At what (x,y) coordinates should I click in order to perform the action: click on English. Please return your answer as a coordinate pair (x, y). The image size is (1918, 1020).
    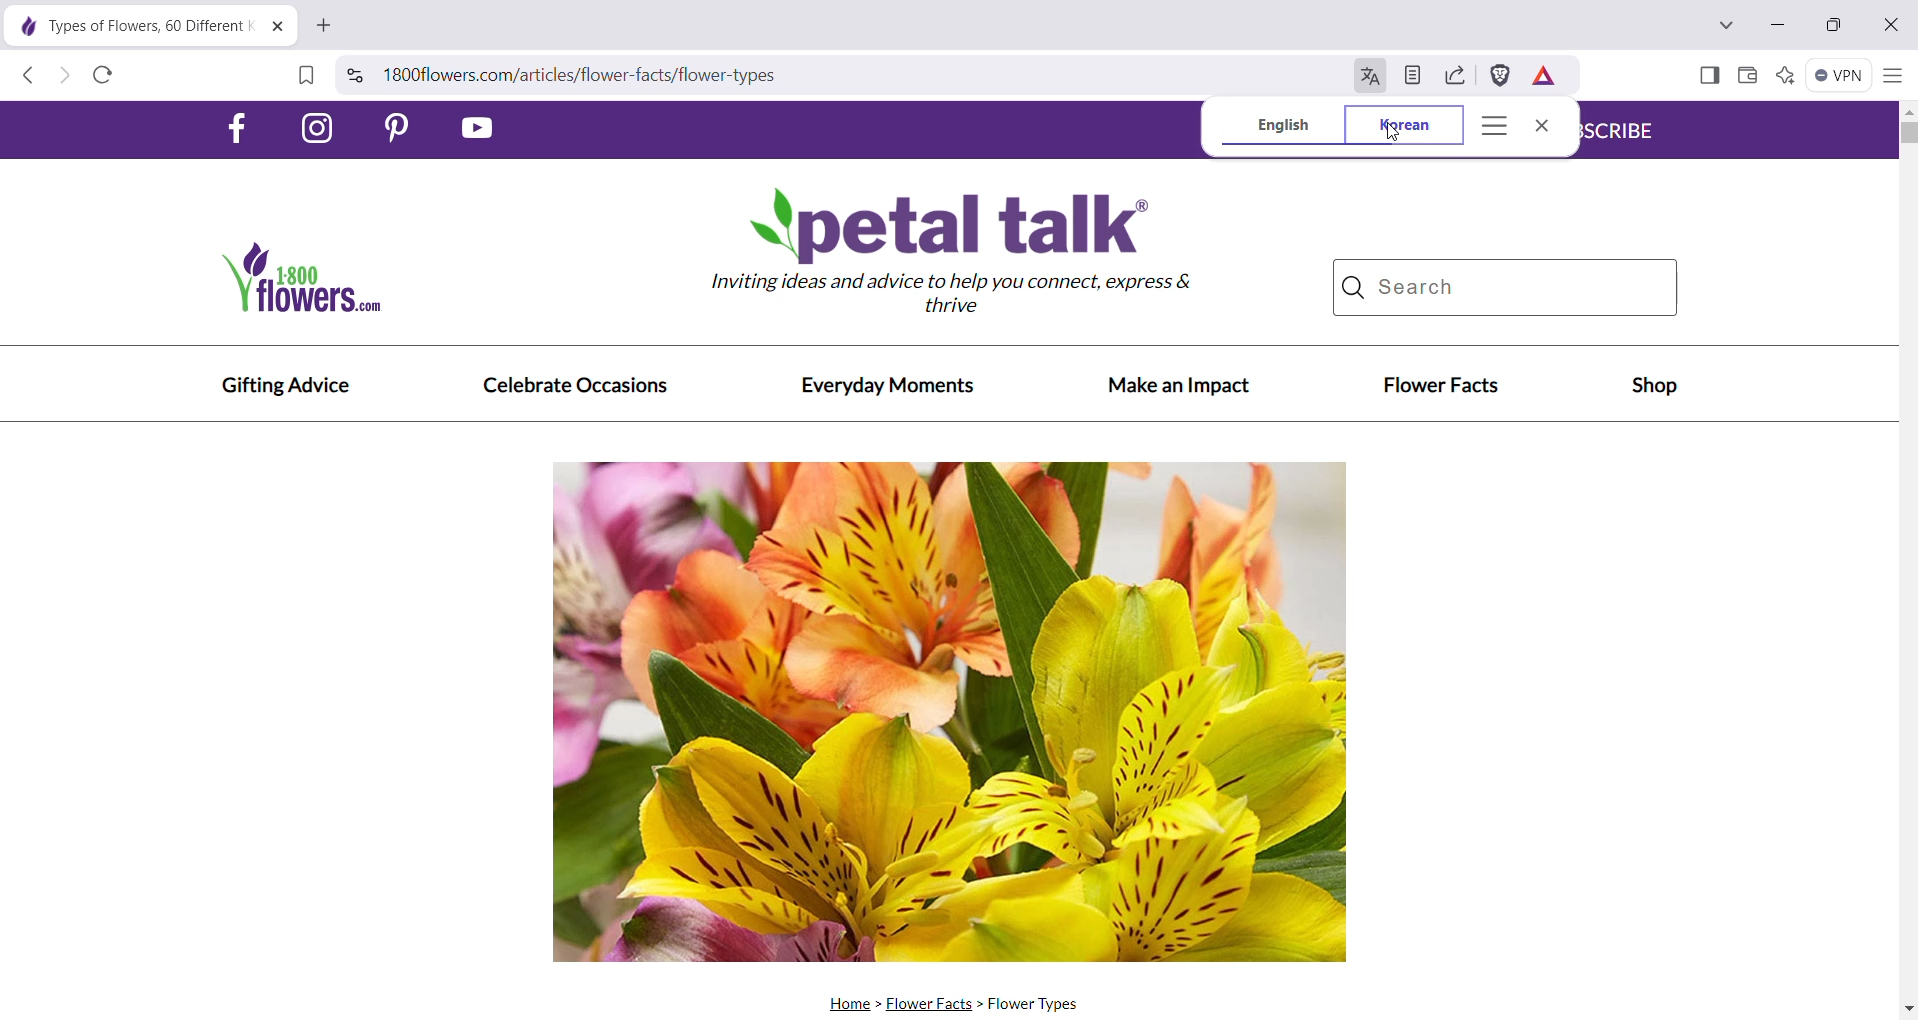
    Looking at the image, I should click on (1285, 125).